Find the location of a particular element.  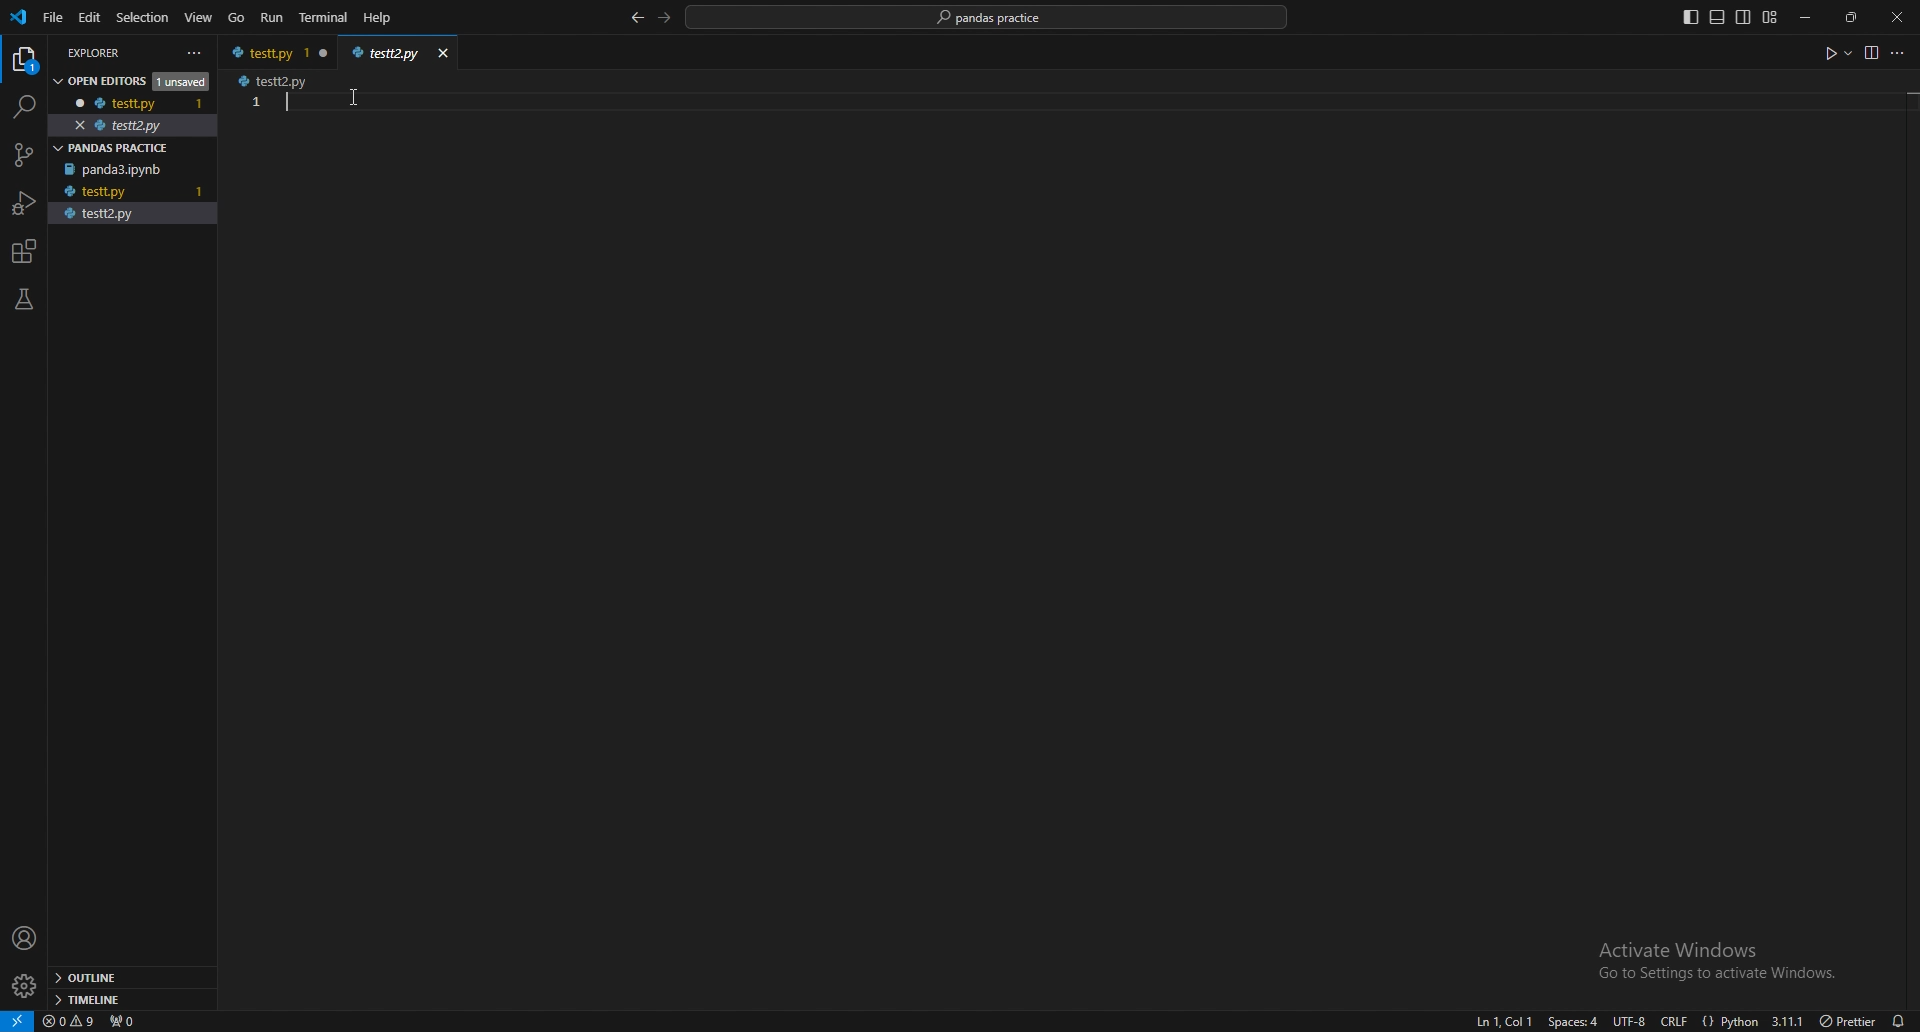

source control is located at coordinates (22, 155).